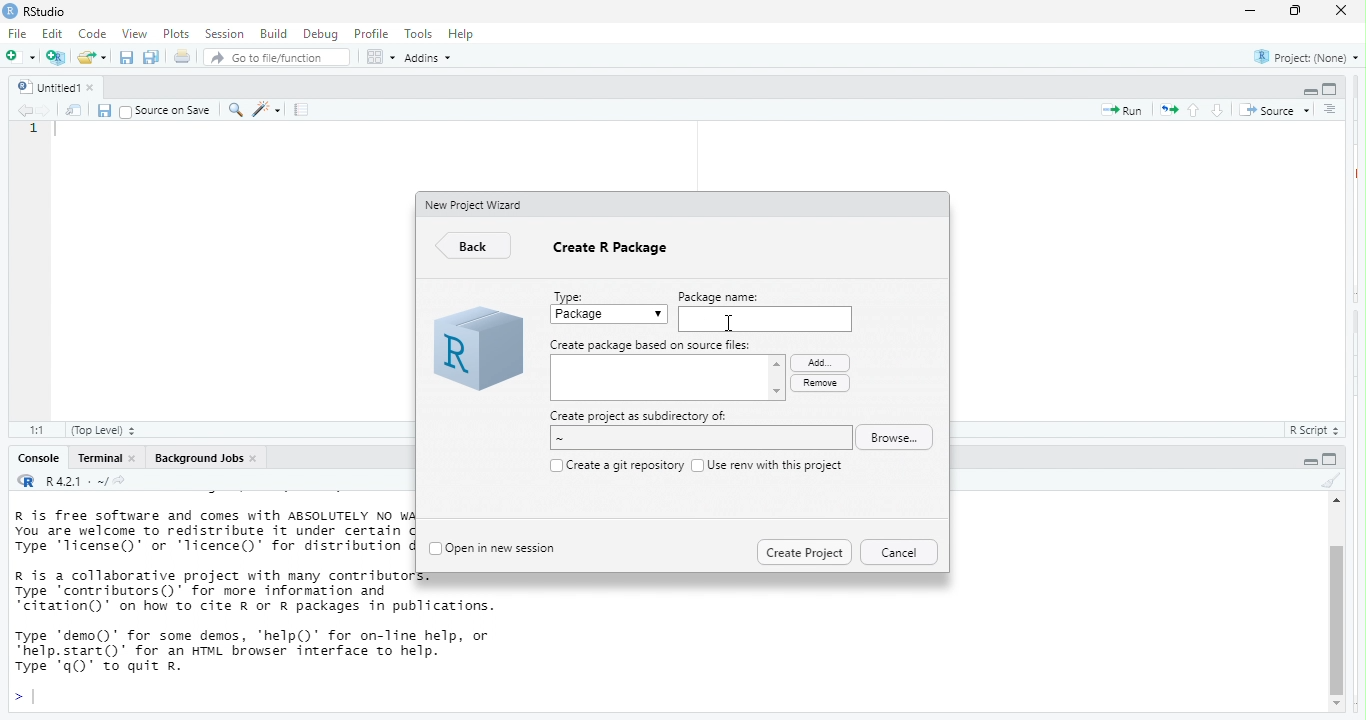 Image resolution: width=1366 pixels, height=720 pixels. What do you see at coordinates (804, 550) in the screenshot?
I see ` Create Project ` at bounding box center [804, 550].